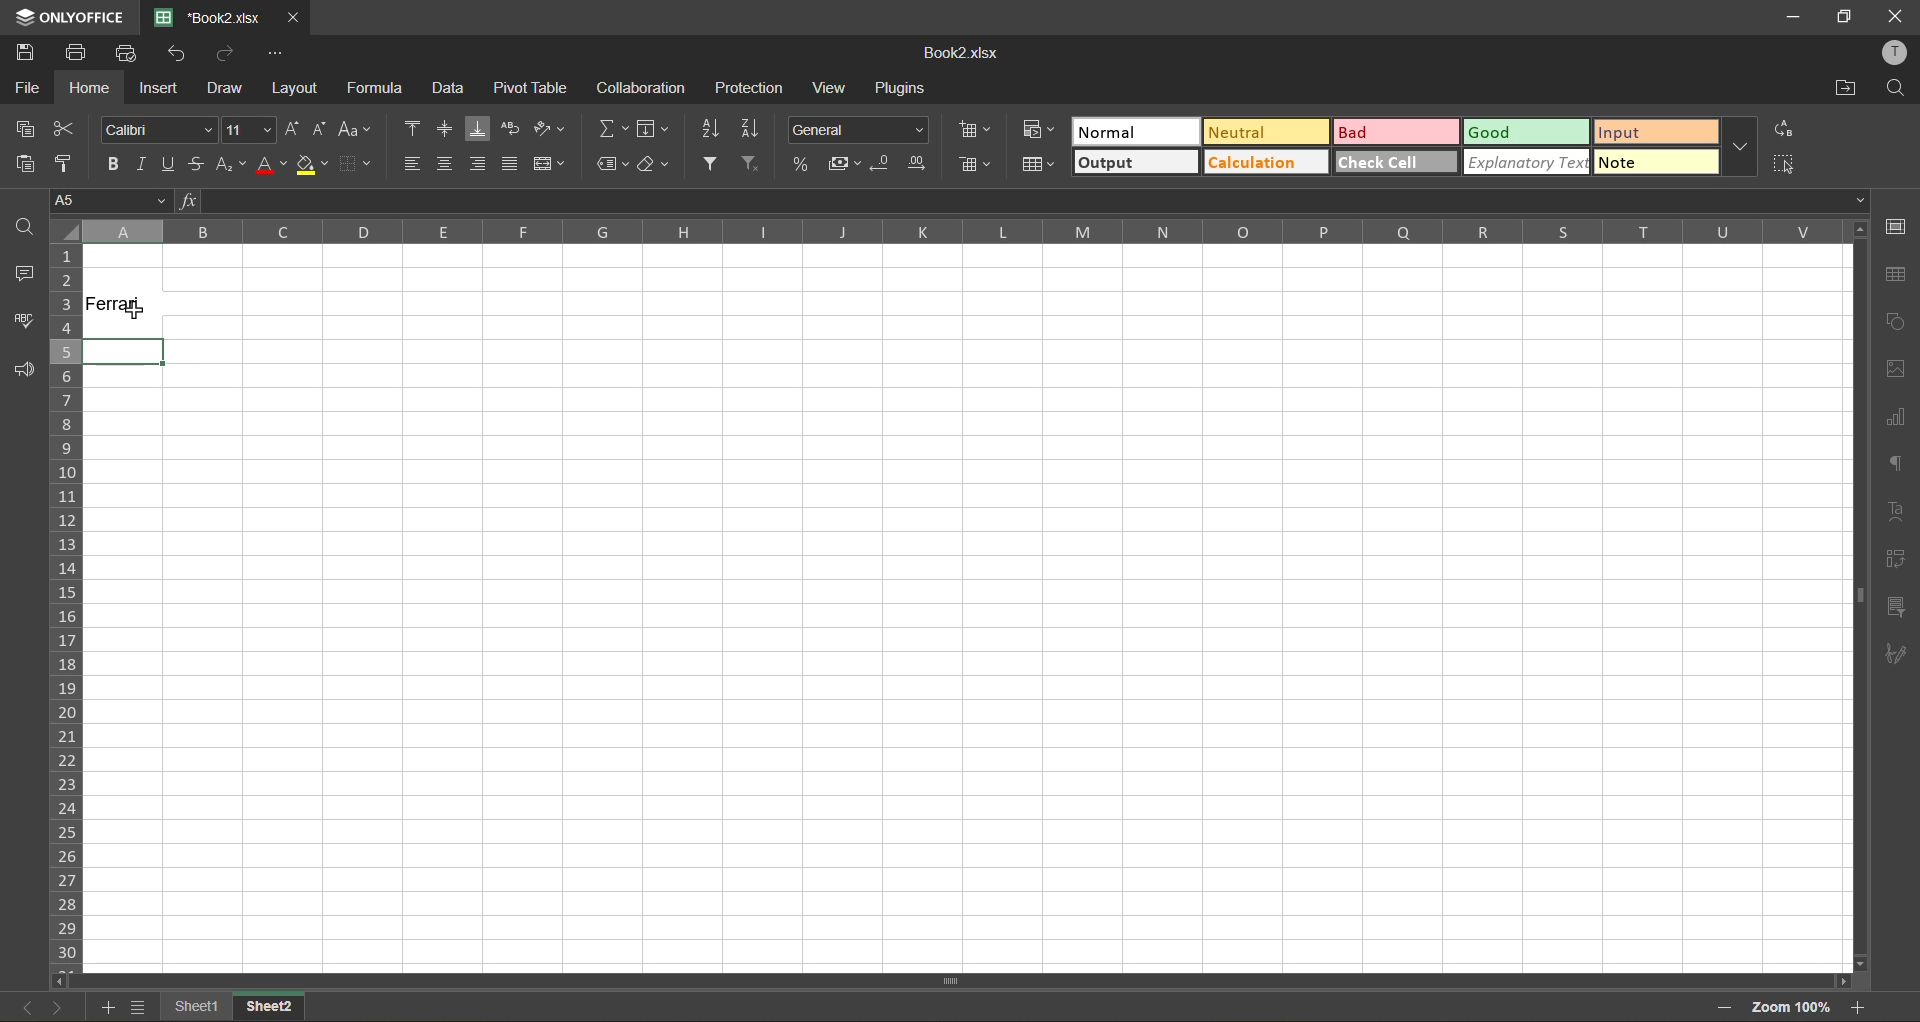 Image resolution: width=1920 pixels, height=1022 pixels. Describe the element at coordinates (974, 166) in the screenshot. I see `delete cells` at that location.